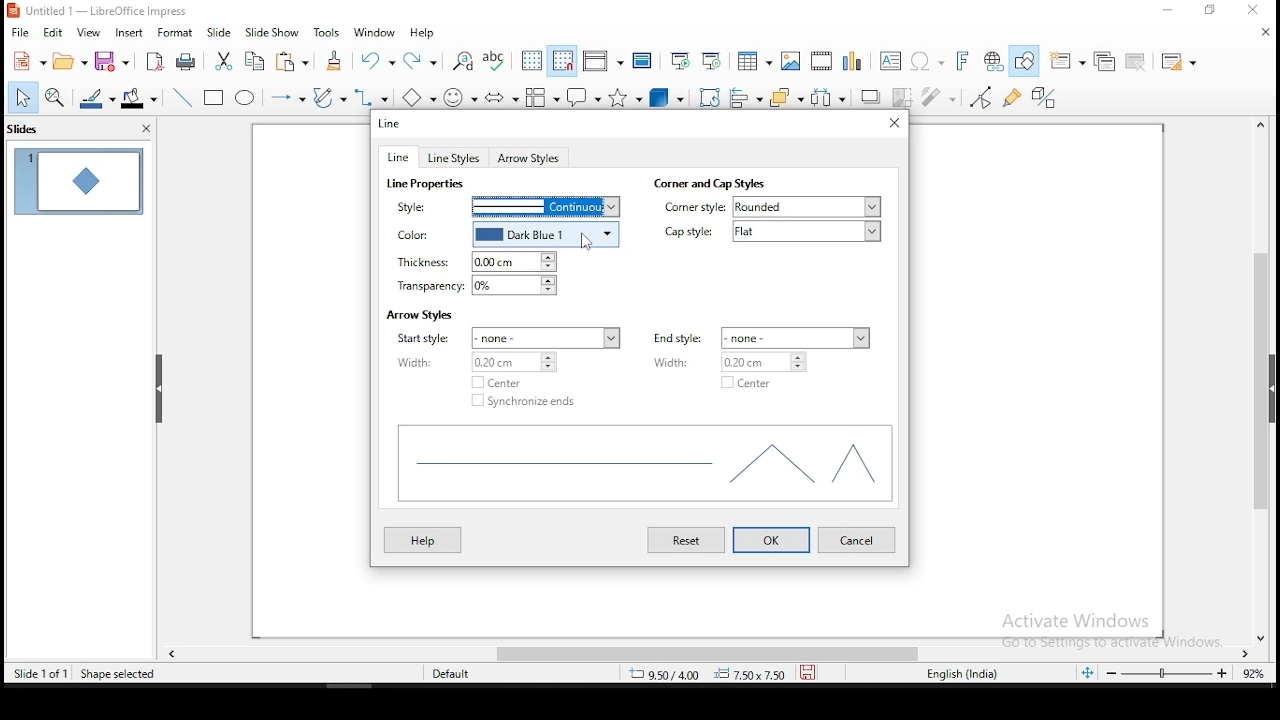  Describe the element at coordinates (502, 99) in the screenshot. I see `block arrows` at that location.